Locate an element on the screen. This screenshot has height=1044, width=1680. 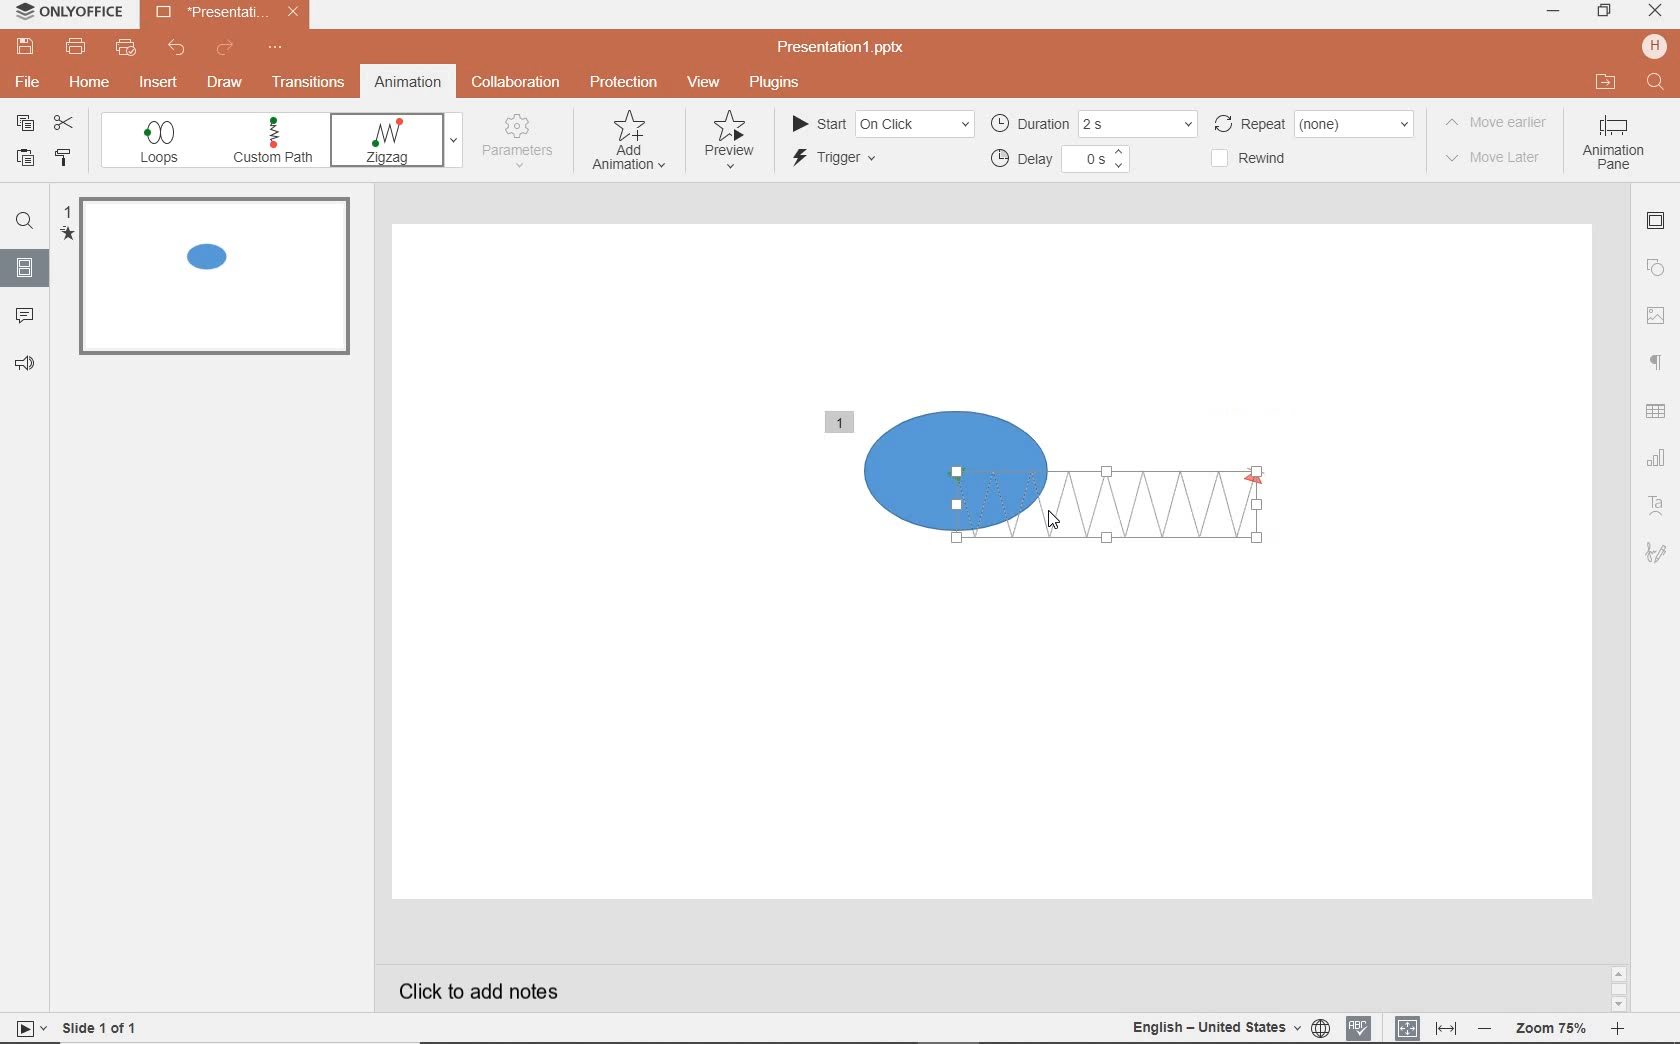
save is located at coordinates (24, 47).